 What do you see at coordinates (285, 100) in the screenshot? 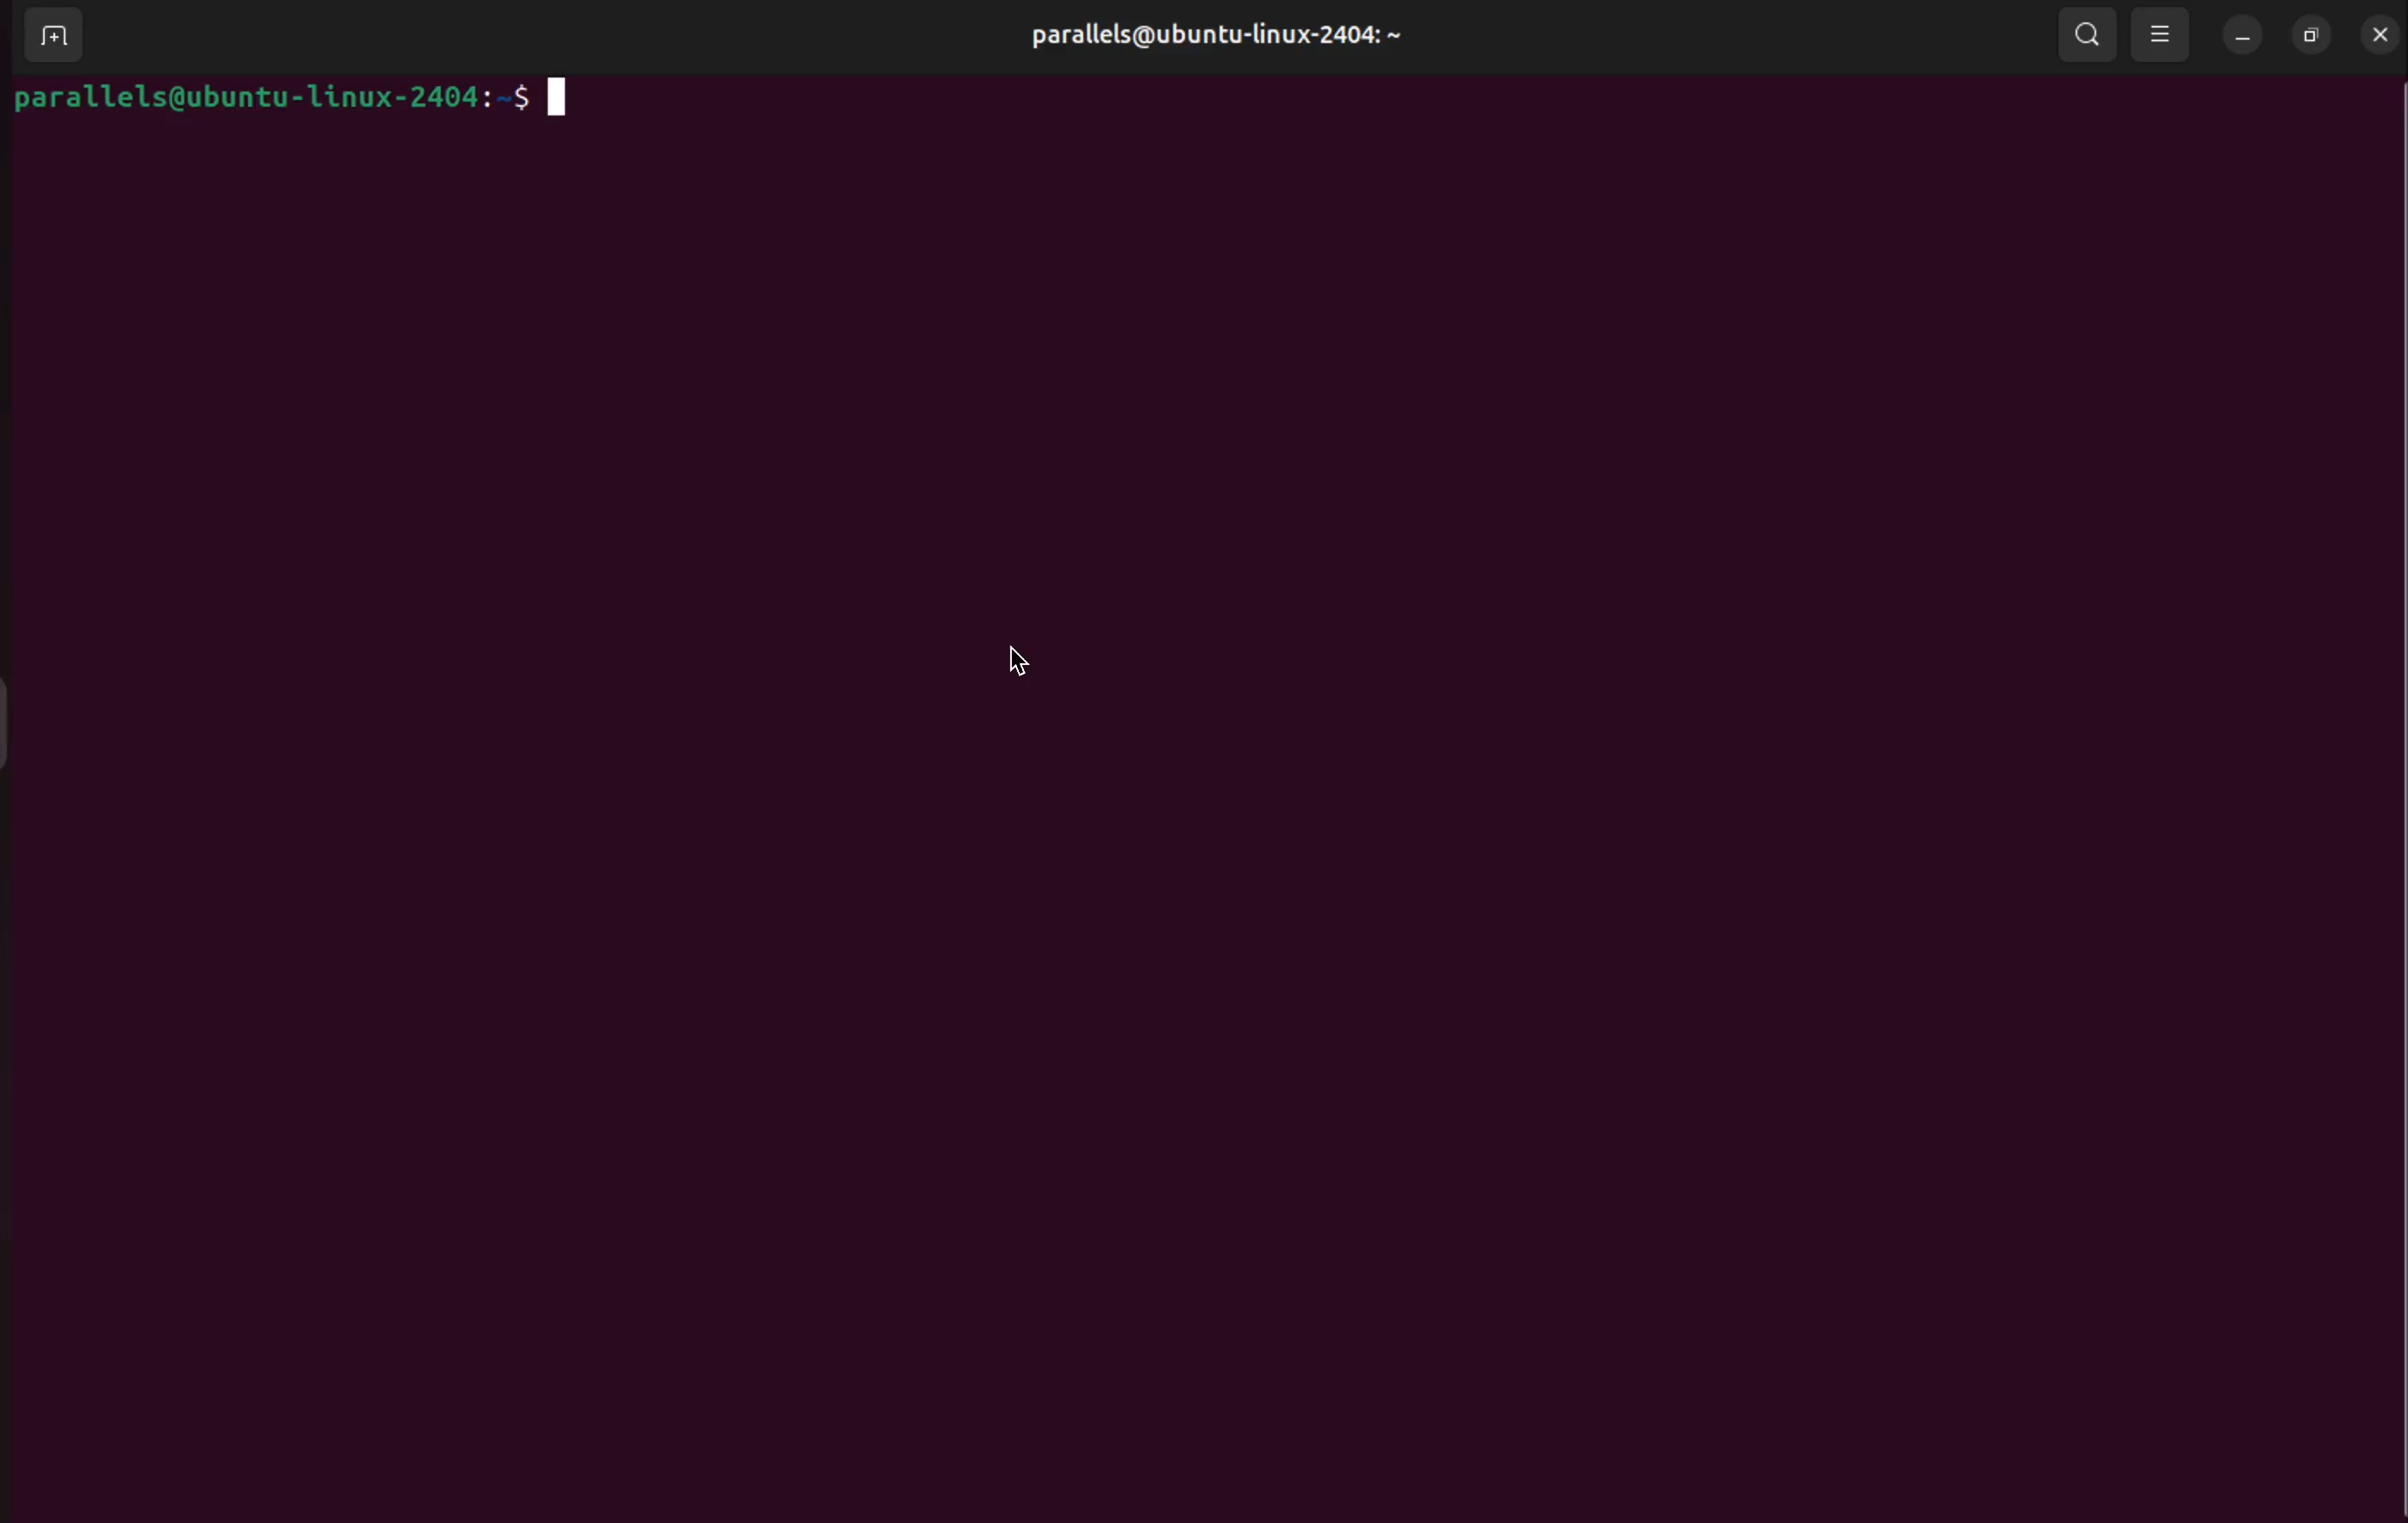
I see `parallels@ubuntu-linux-2404:-$` at bounding box center [285, 100].